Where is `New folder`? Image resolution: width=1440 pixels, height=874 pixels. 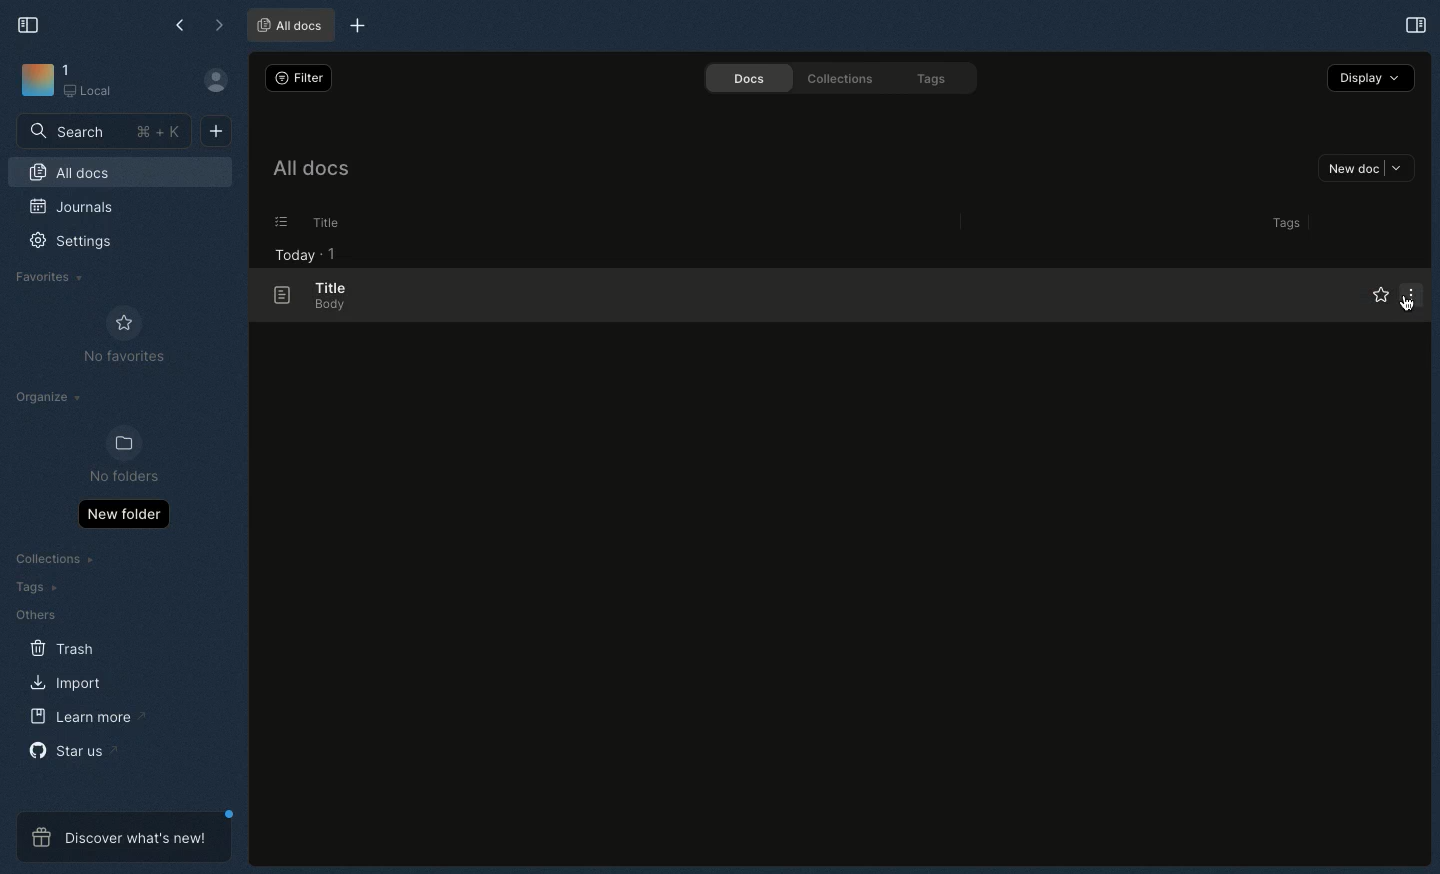 New folder is located at coordinates (123, 513).